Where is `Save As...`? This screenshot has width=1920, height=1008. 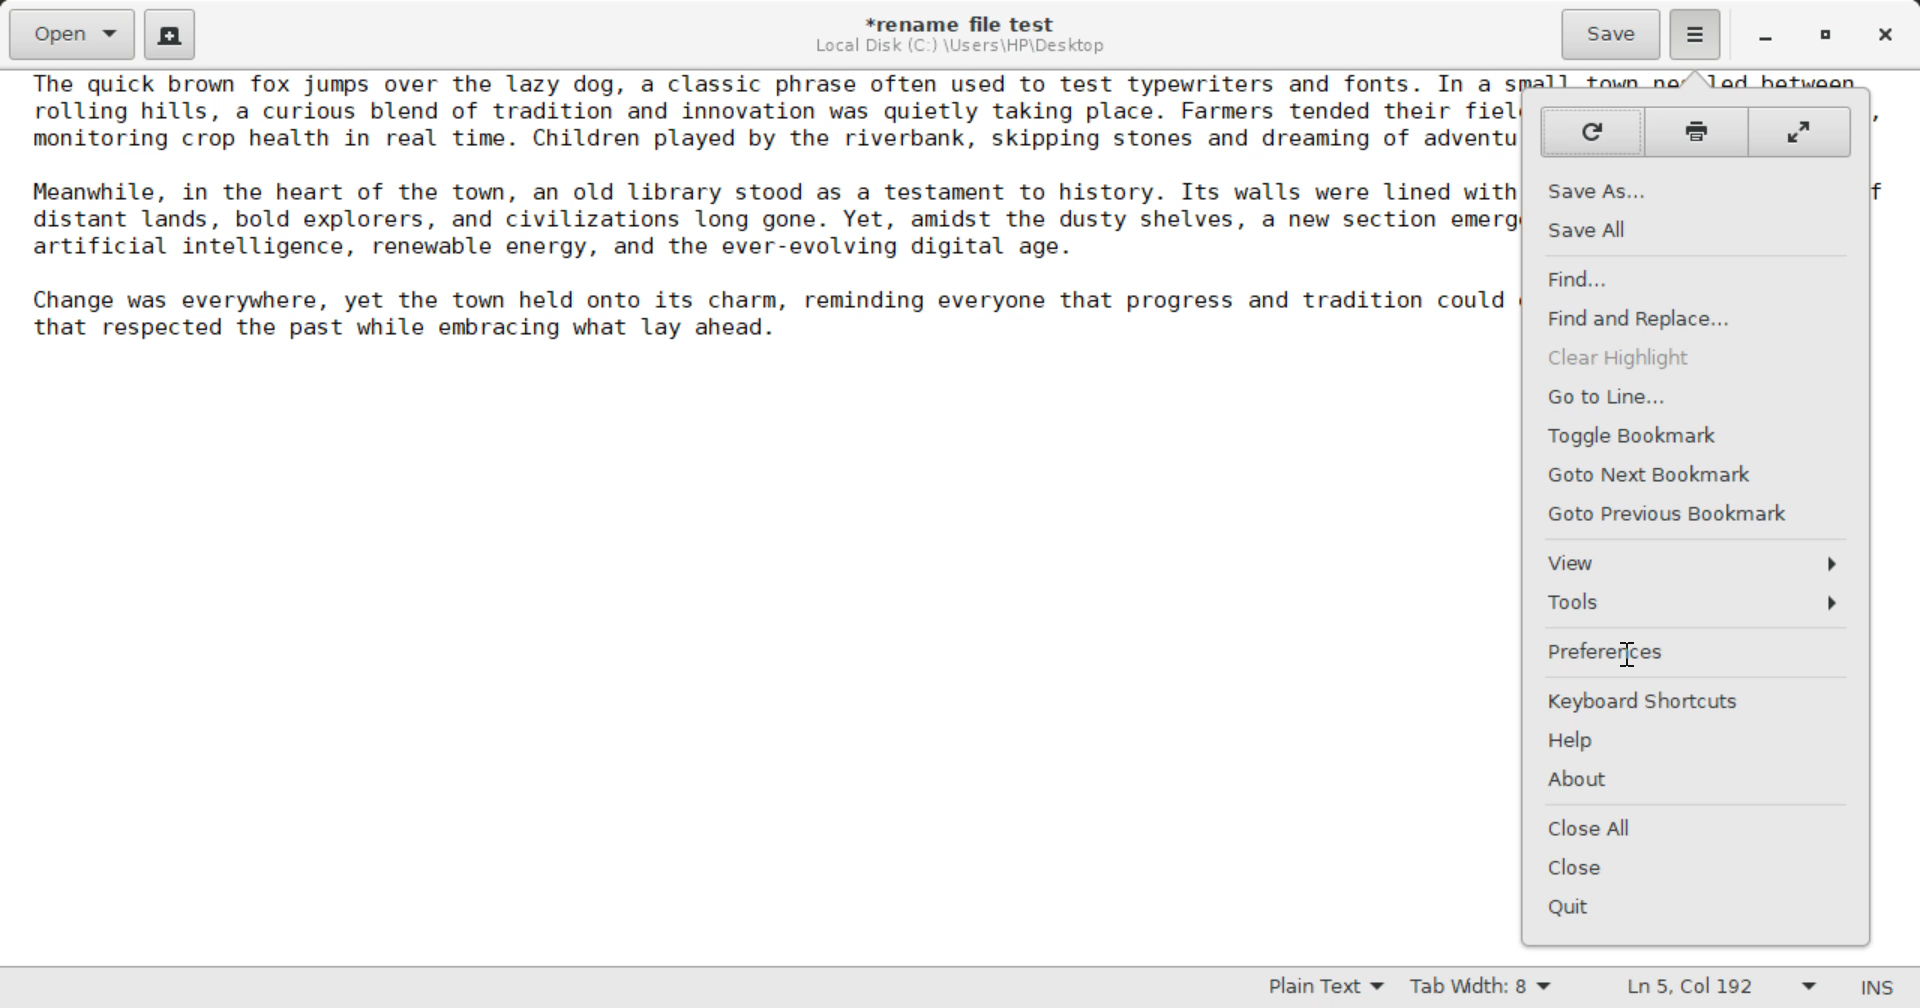 Save As... is located at coordinates (1693, 192).